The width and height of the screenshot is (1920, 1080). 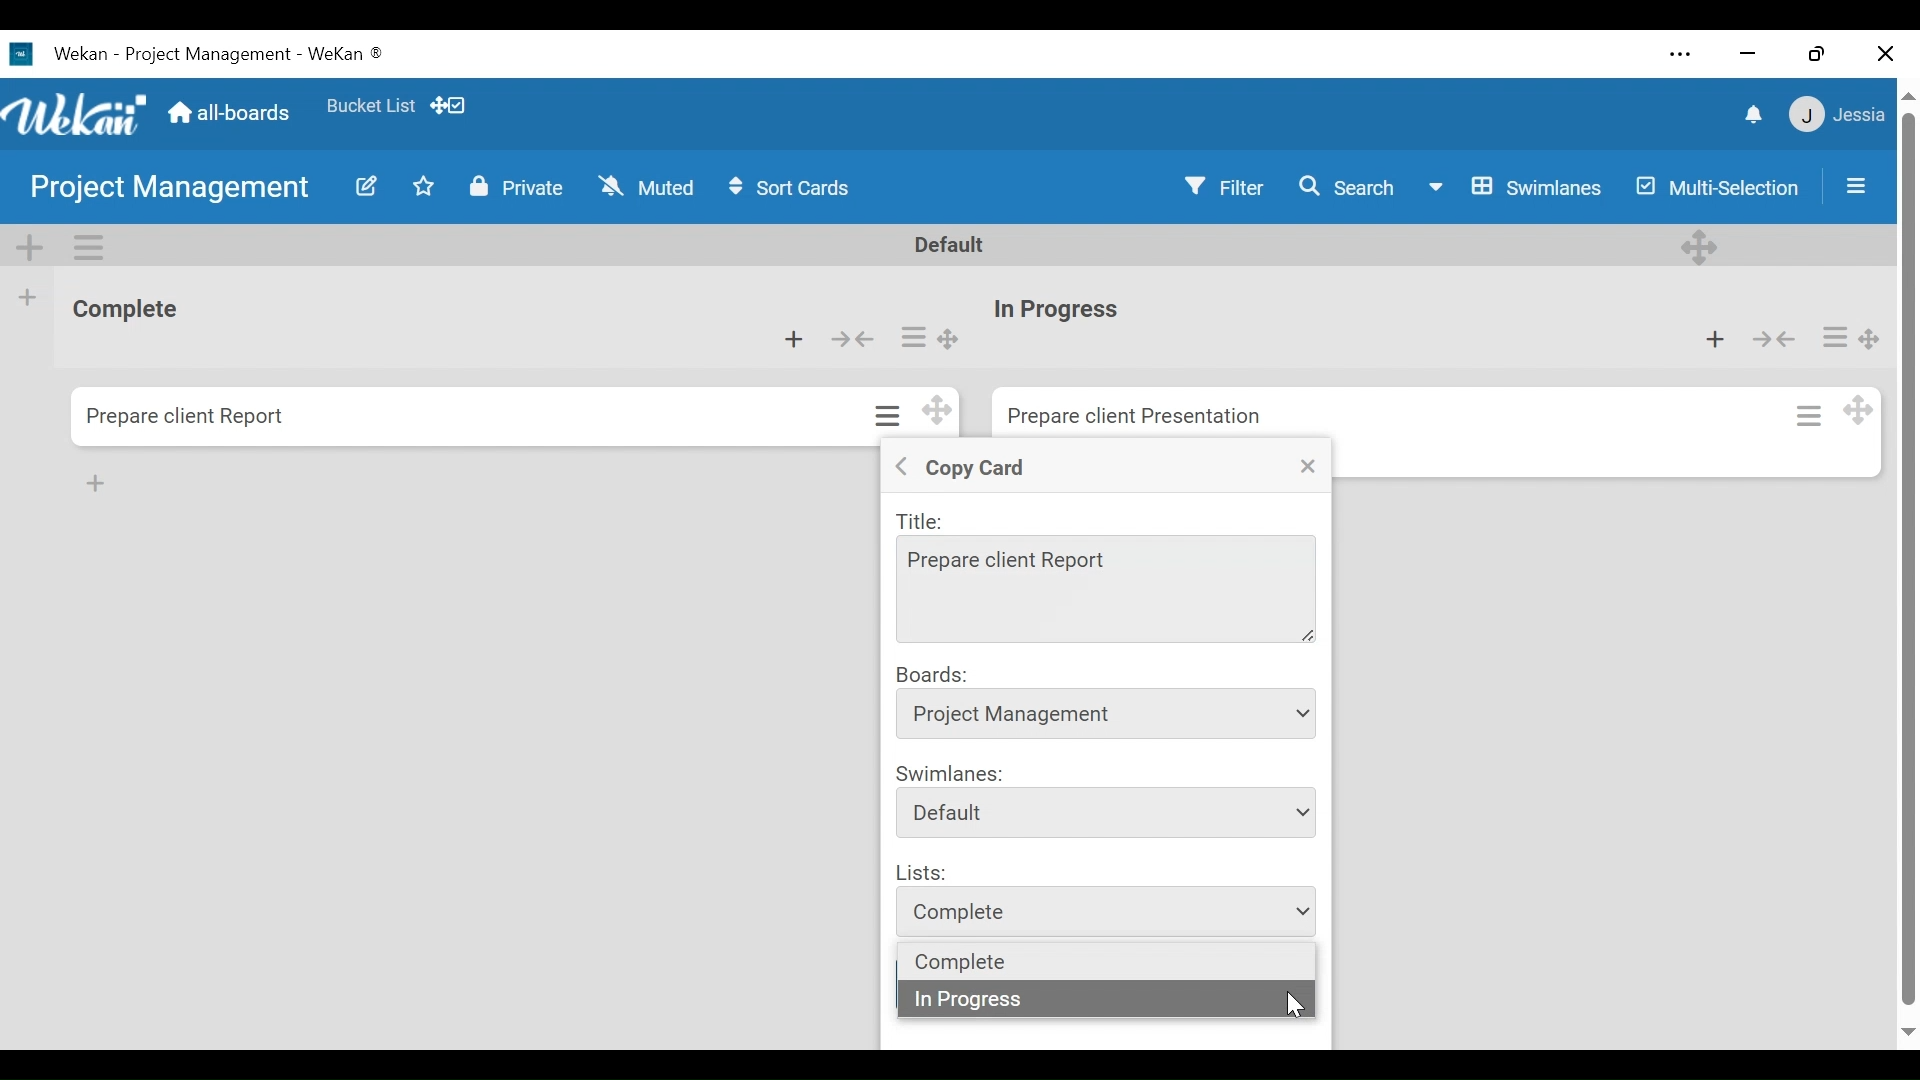 I want to click on Desktop drag handle, so click(x=1870, y=337).